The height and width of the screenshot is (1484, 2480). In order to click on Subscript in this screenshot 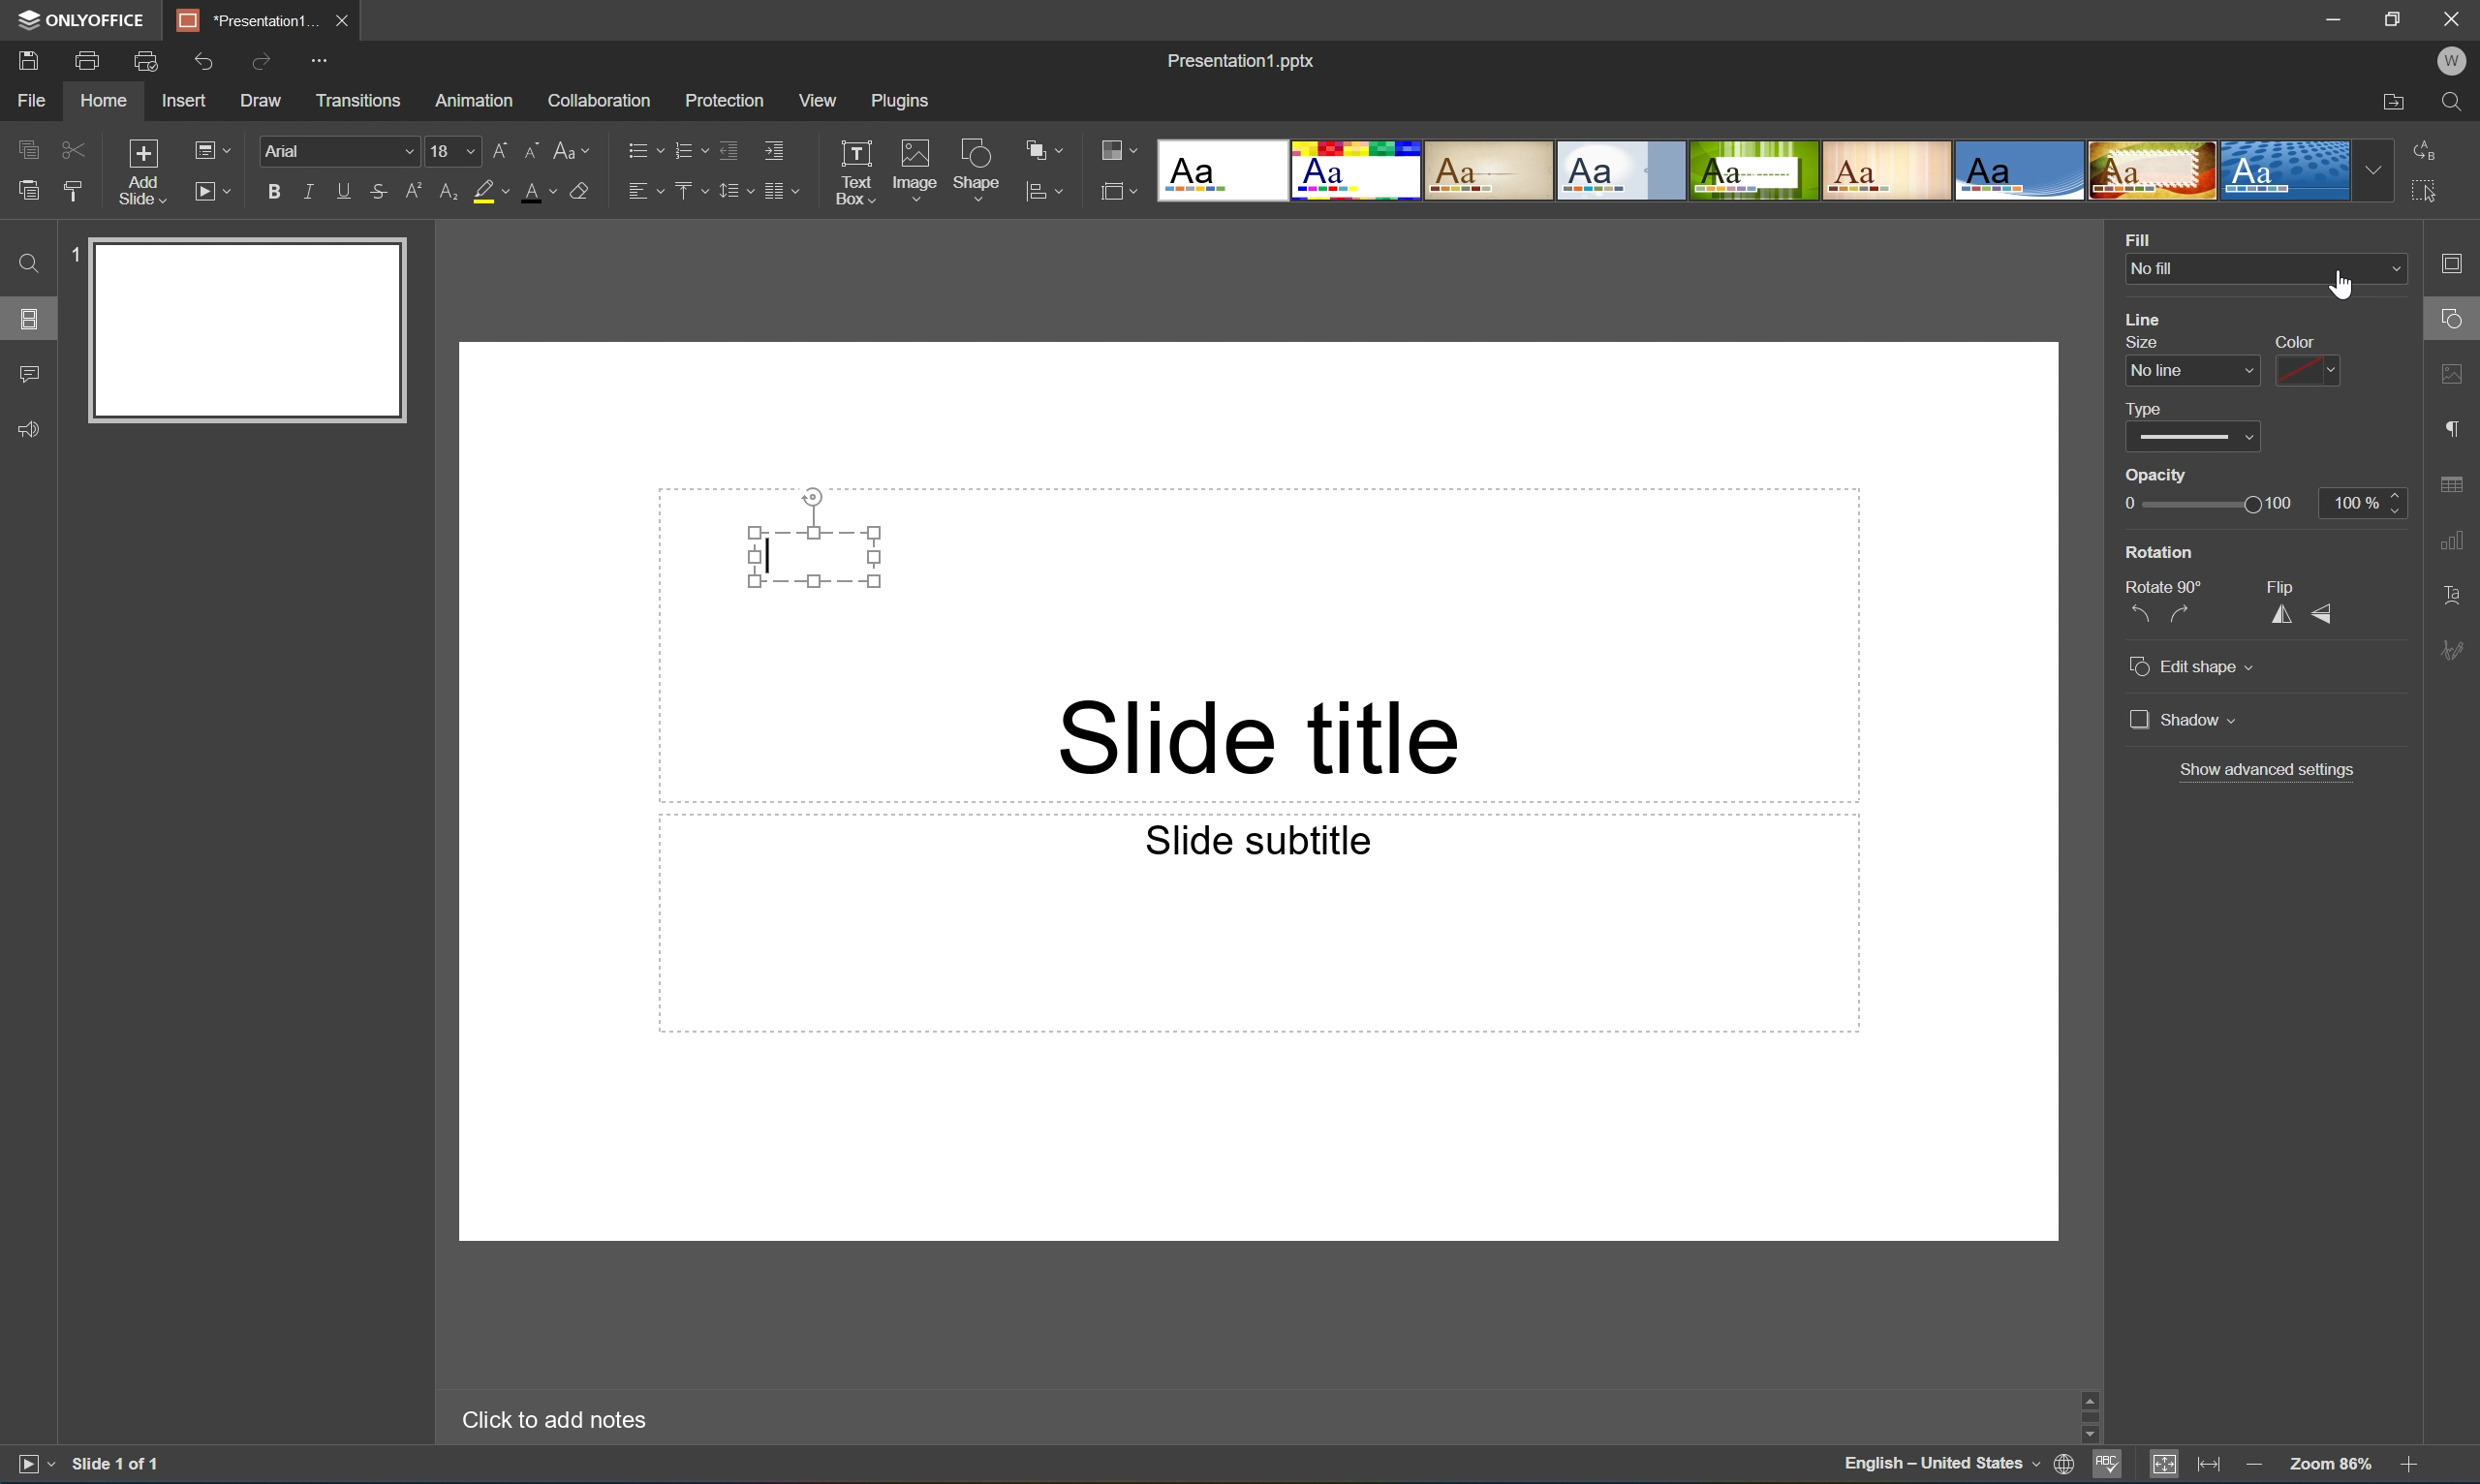, I will do `click(445, 192)`.